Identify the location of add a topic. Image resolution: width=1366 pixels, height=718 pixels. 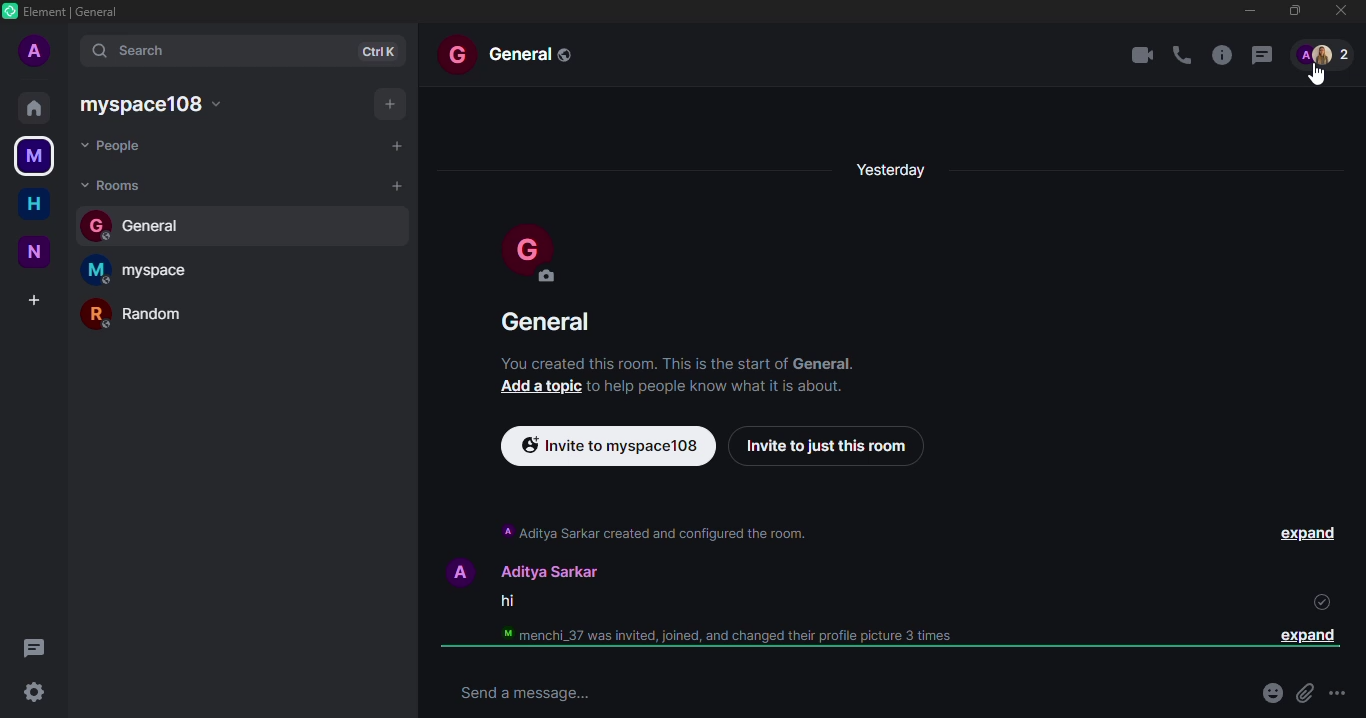
(540, 386).